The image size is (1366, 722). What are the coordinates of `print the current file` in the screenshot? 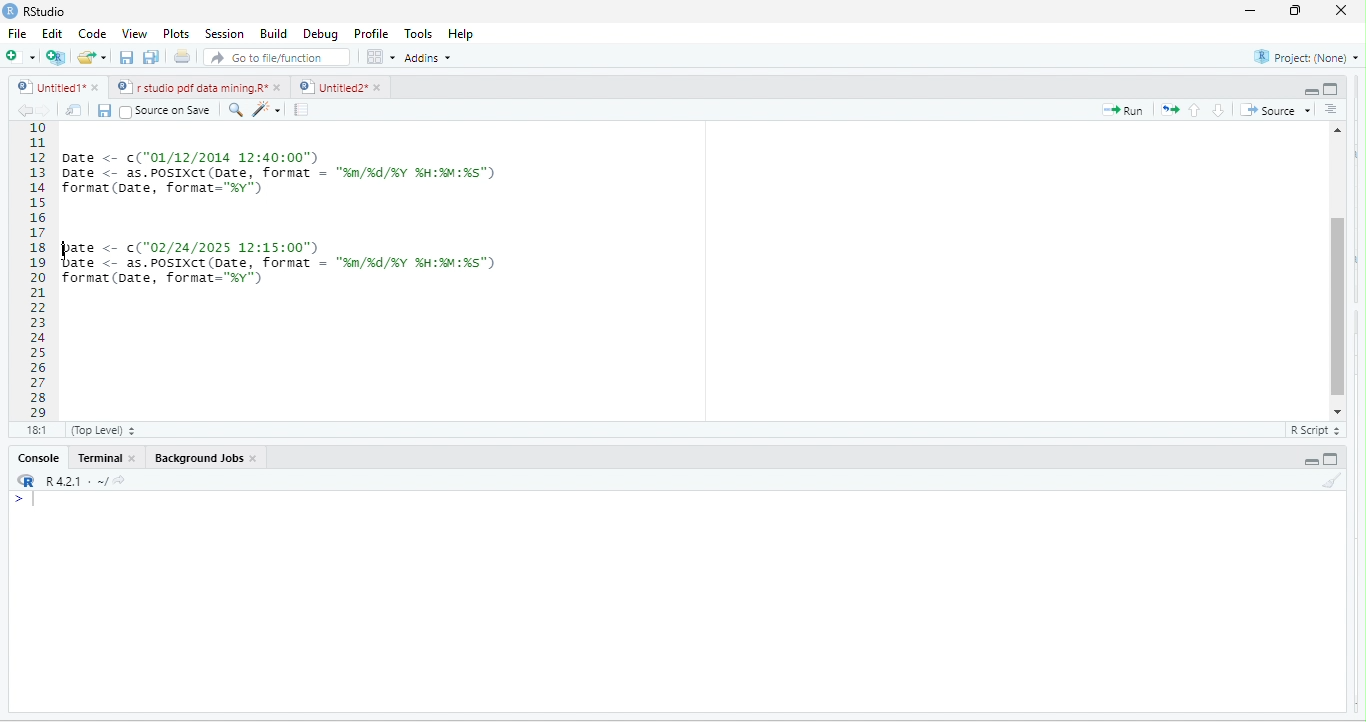 It's located at (181, 59).